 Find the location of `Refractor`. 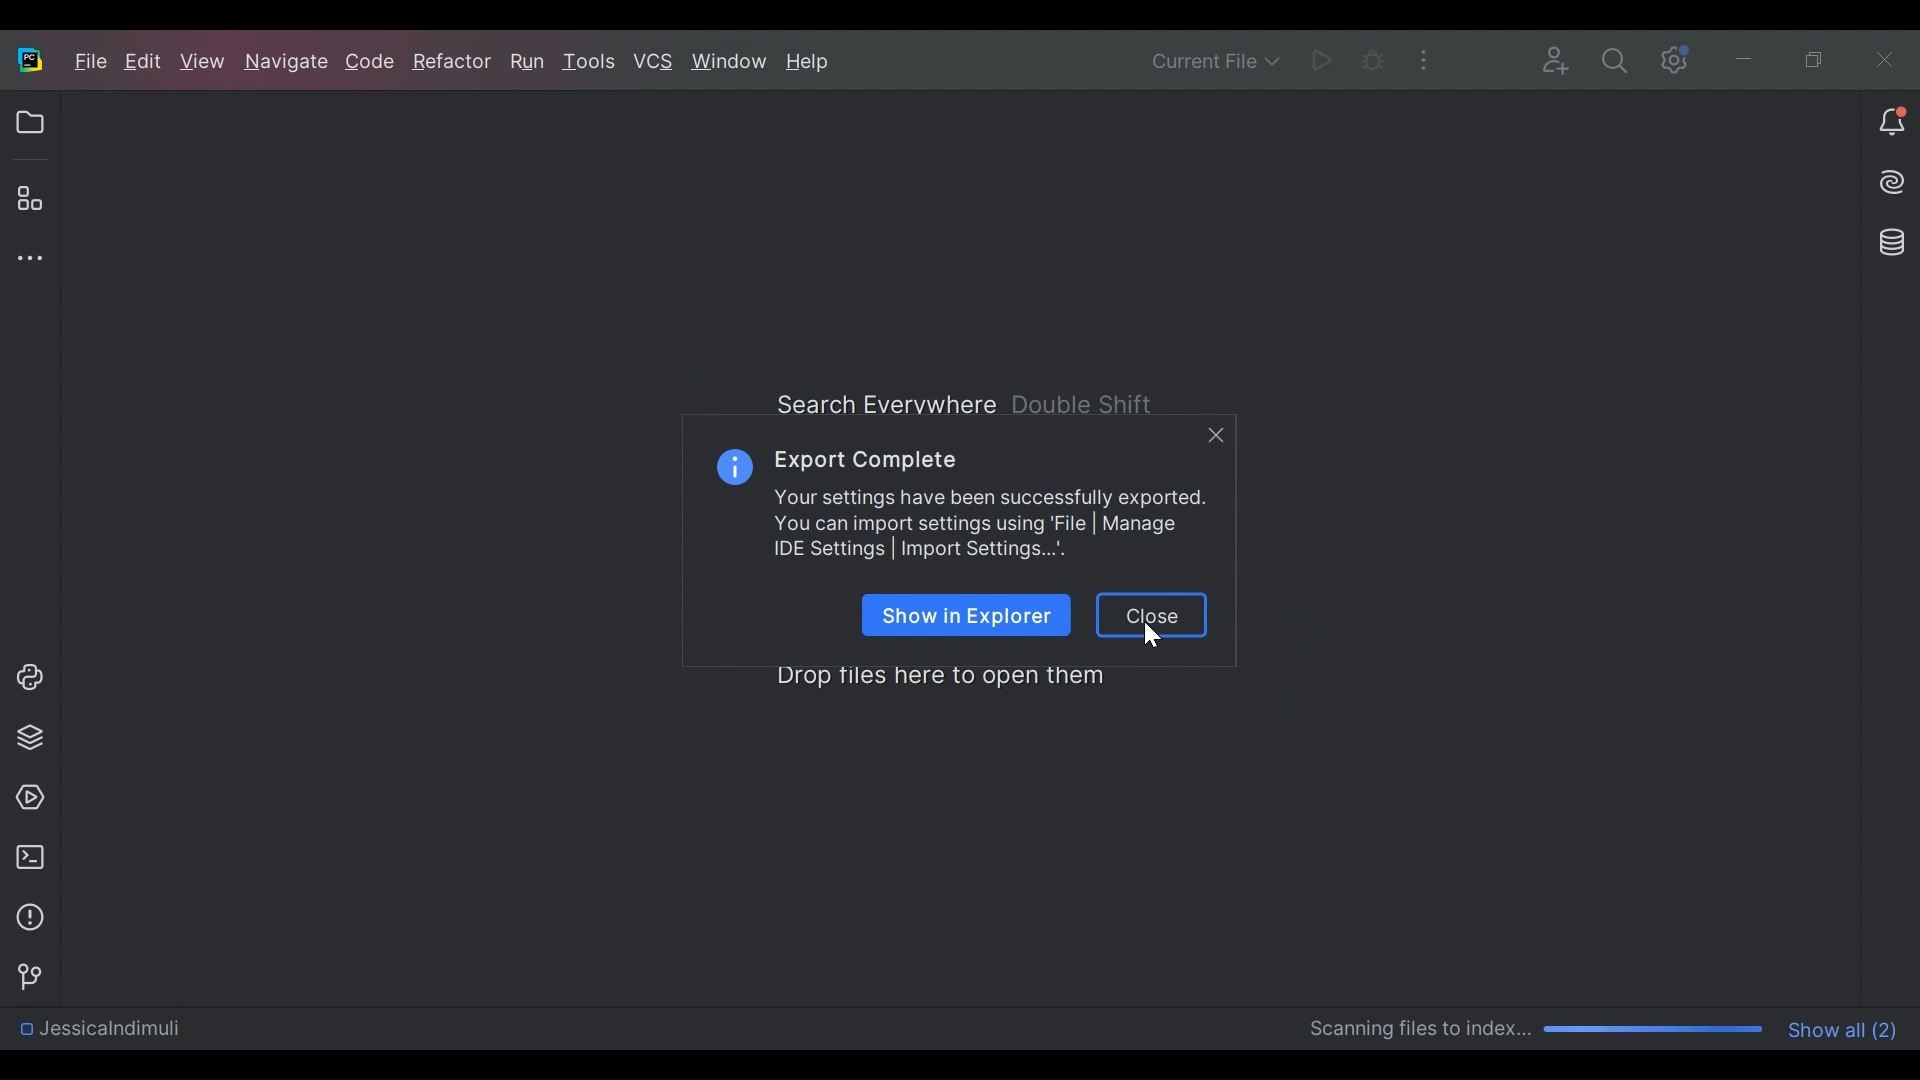

Refractor is located at coordinates (451, 66).